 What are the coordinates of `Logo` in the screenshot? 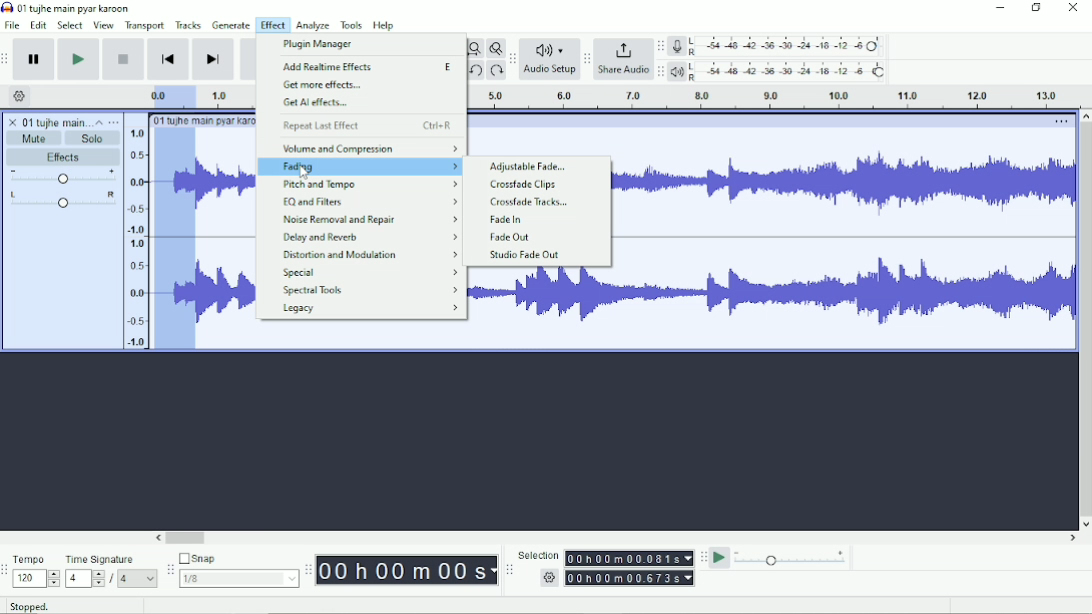 It's located at (7, 7).